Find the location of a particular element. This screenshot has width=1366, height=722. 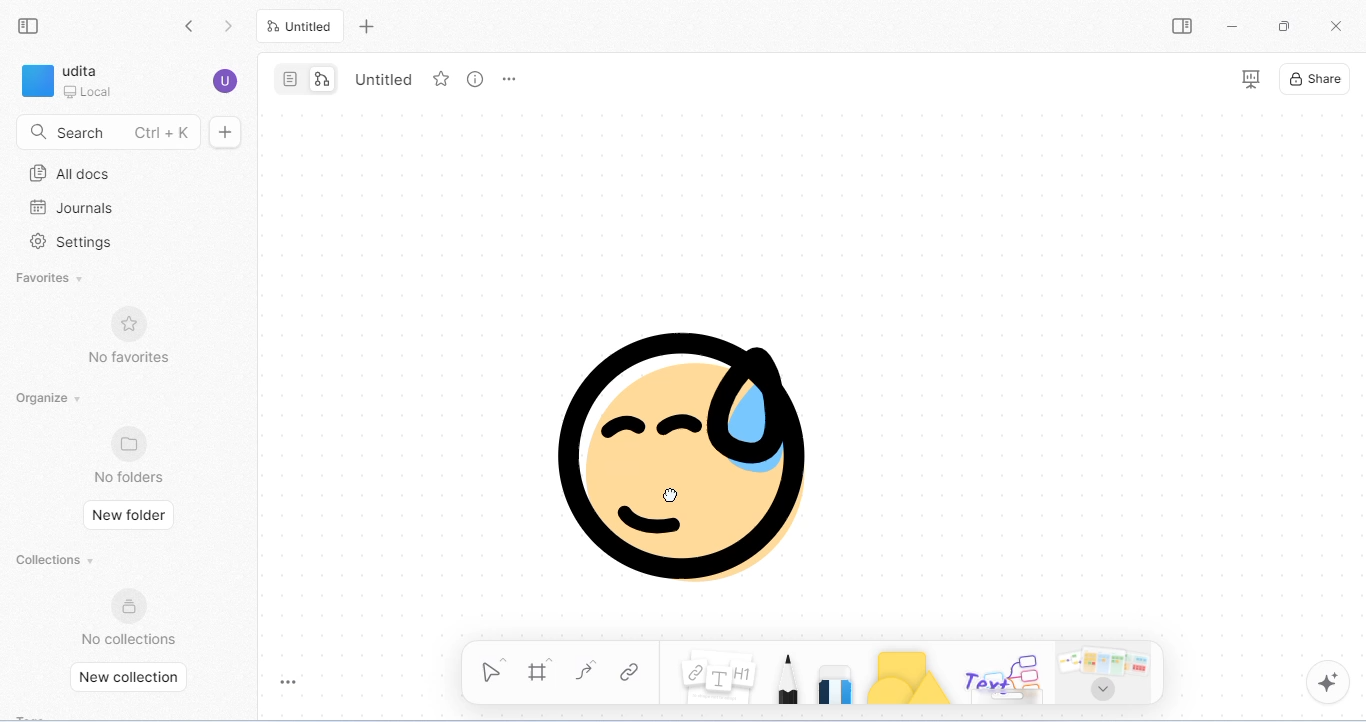

page mode is located at coordinates (291, 79).